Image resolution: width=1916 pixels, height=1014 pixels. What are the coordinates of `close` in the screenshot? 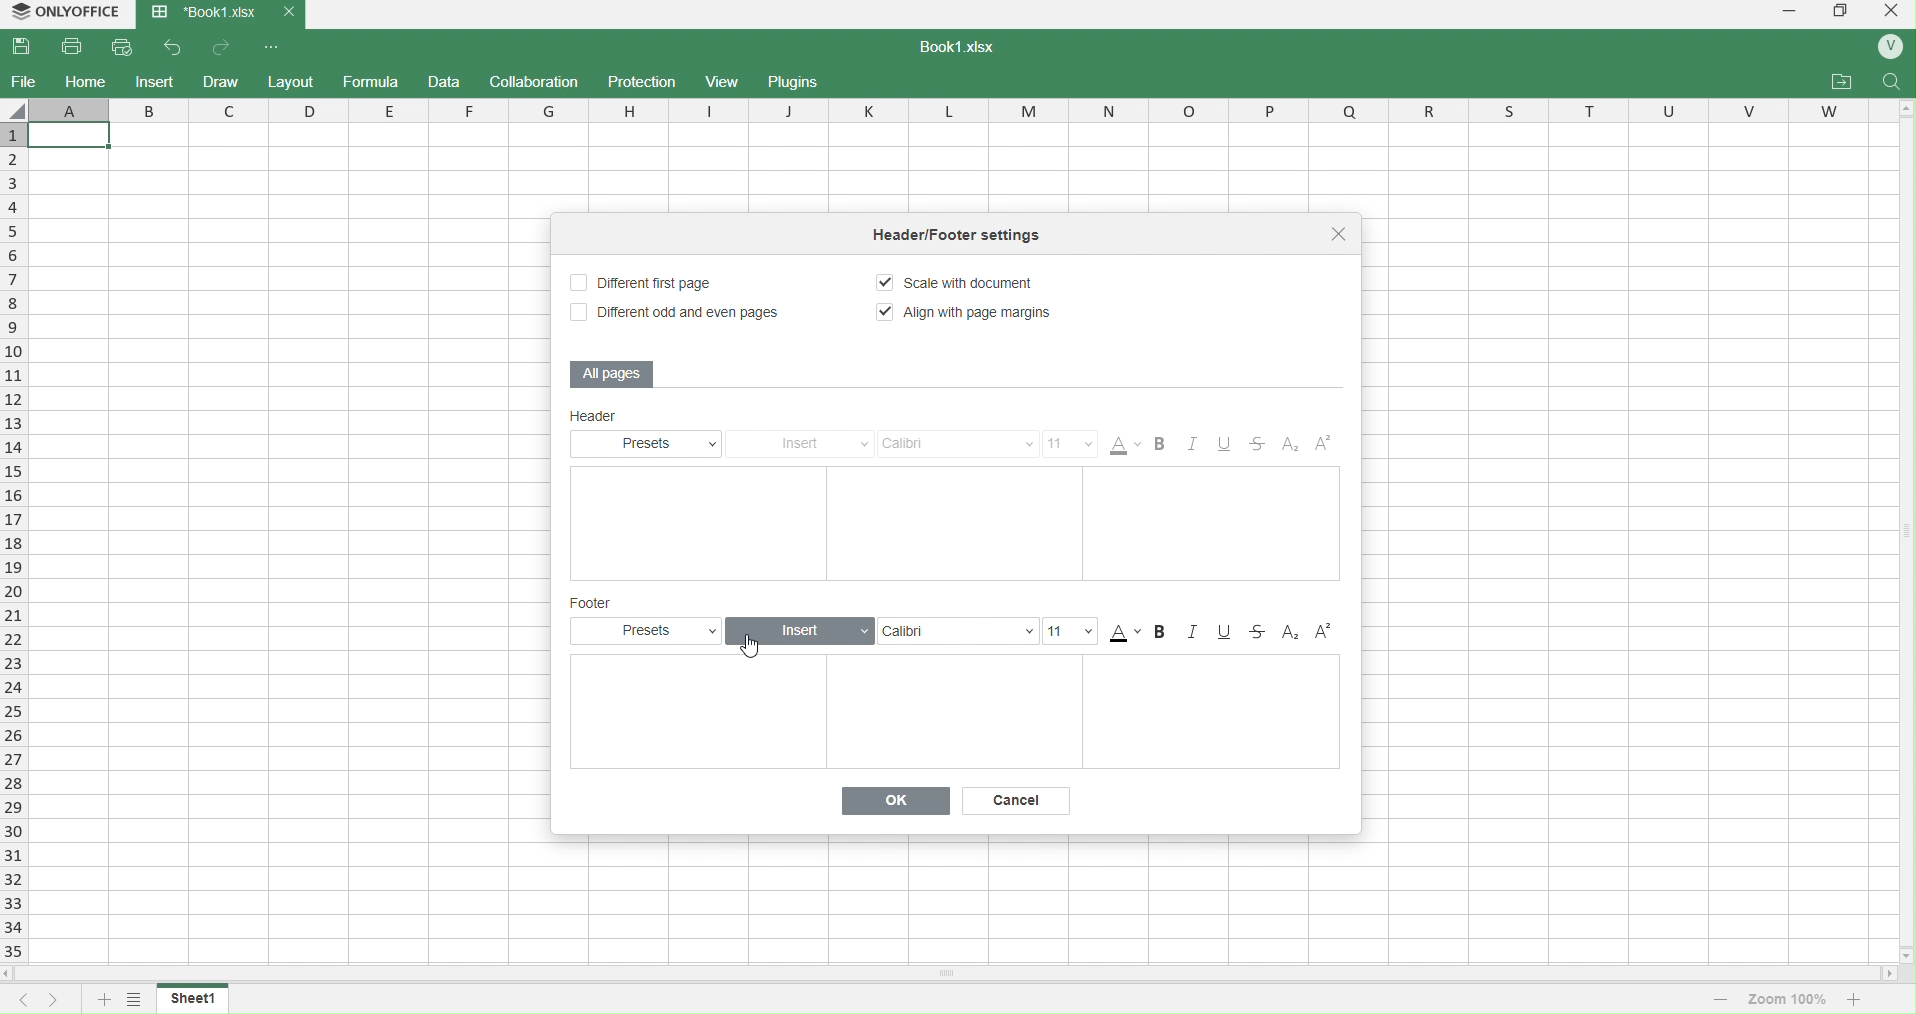 It's located at (1342, 235).